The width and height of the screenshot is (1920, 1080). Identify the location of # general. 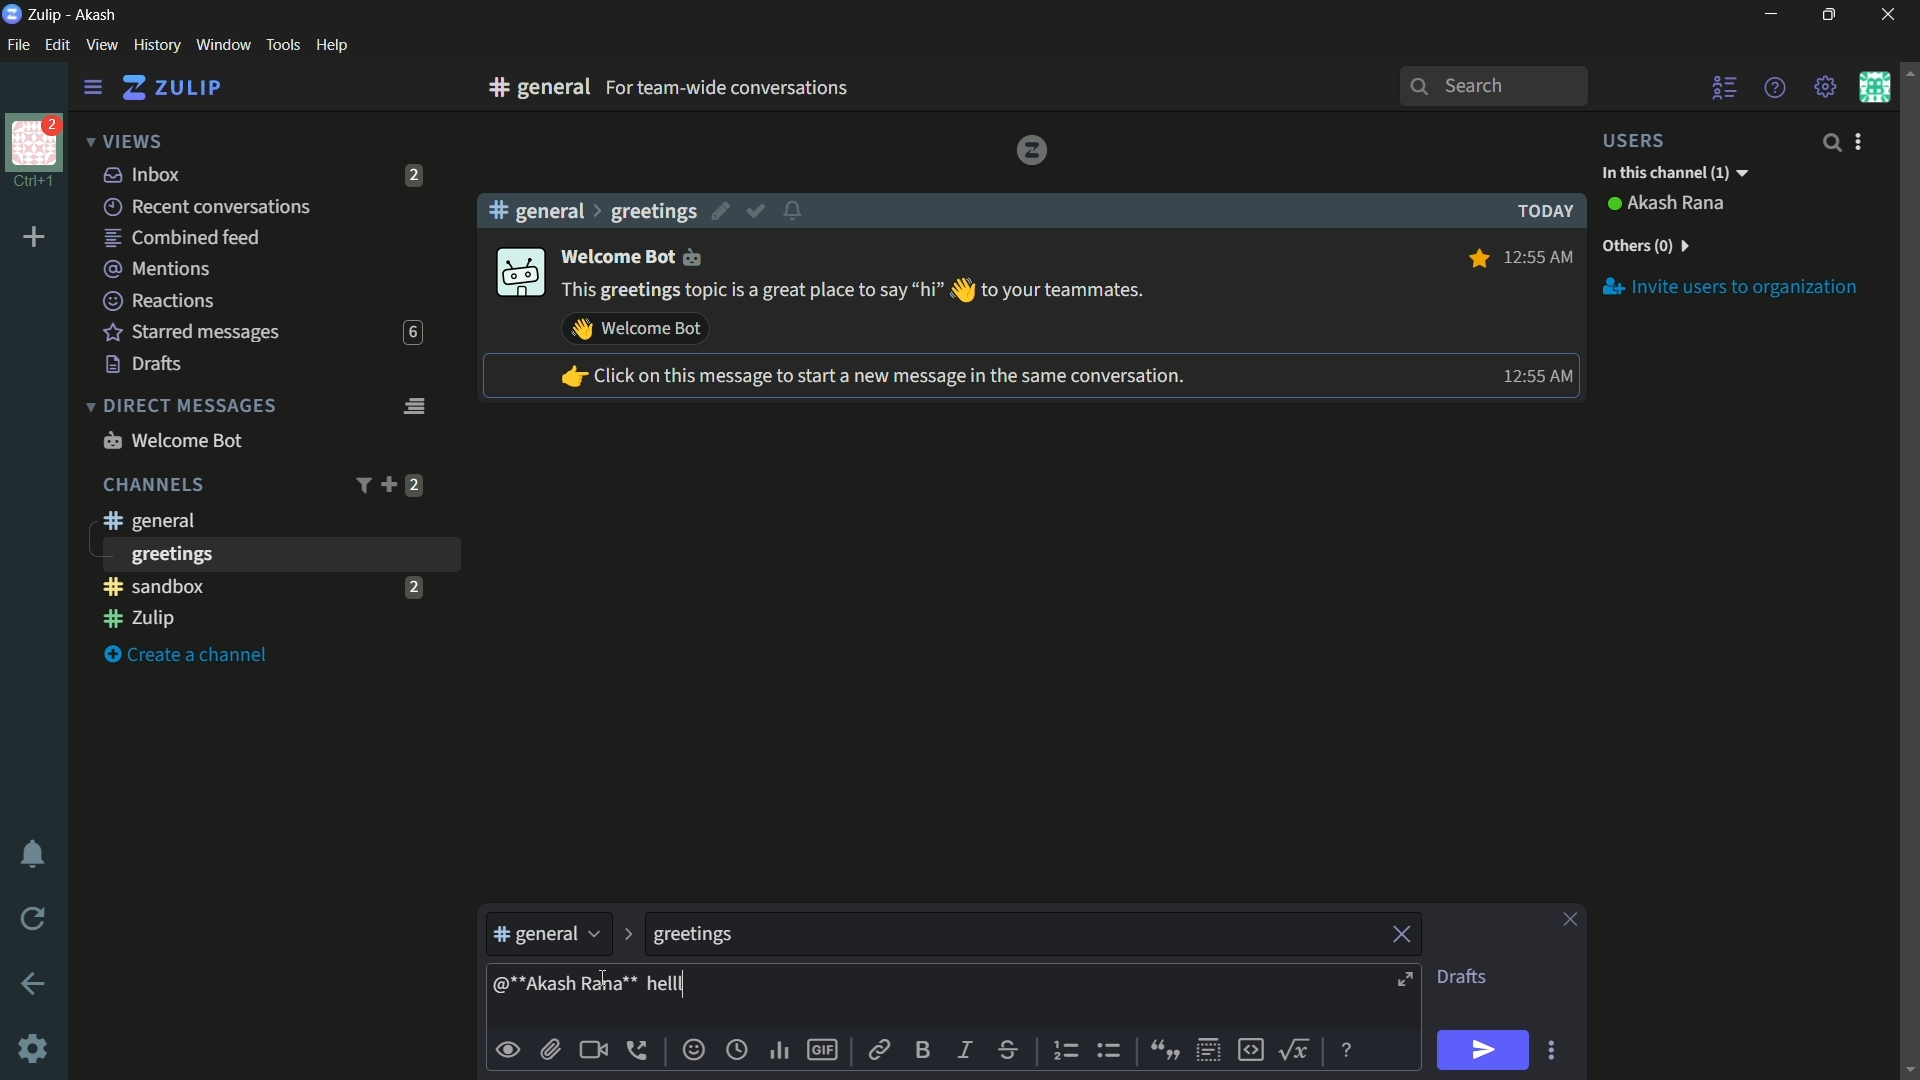
(536, 210).